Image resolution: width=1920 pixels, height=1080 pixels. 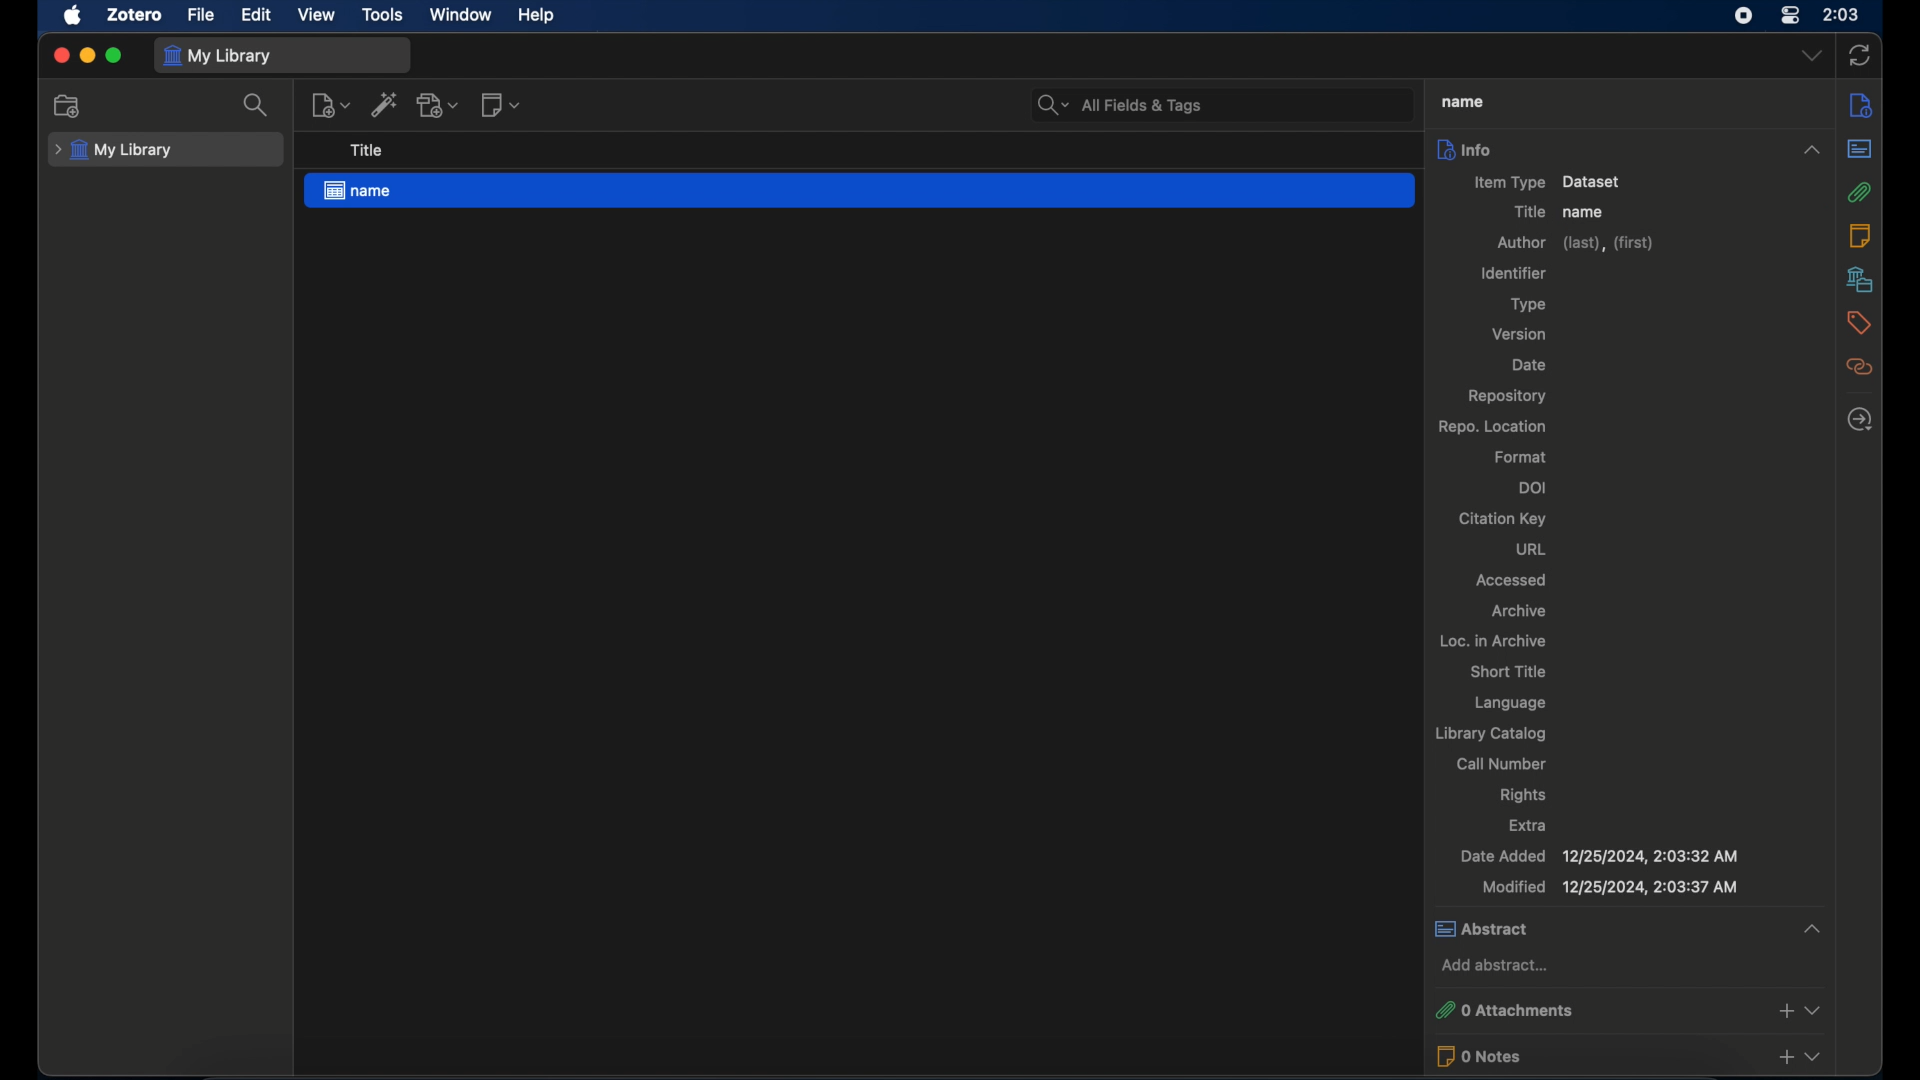 I want to click on 0 attachments, so click(x=1628, y=1008).